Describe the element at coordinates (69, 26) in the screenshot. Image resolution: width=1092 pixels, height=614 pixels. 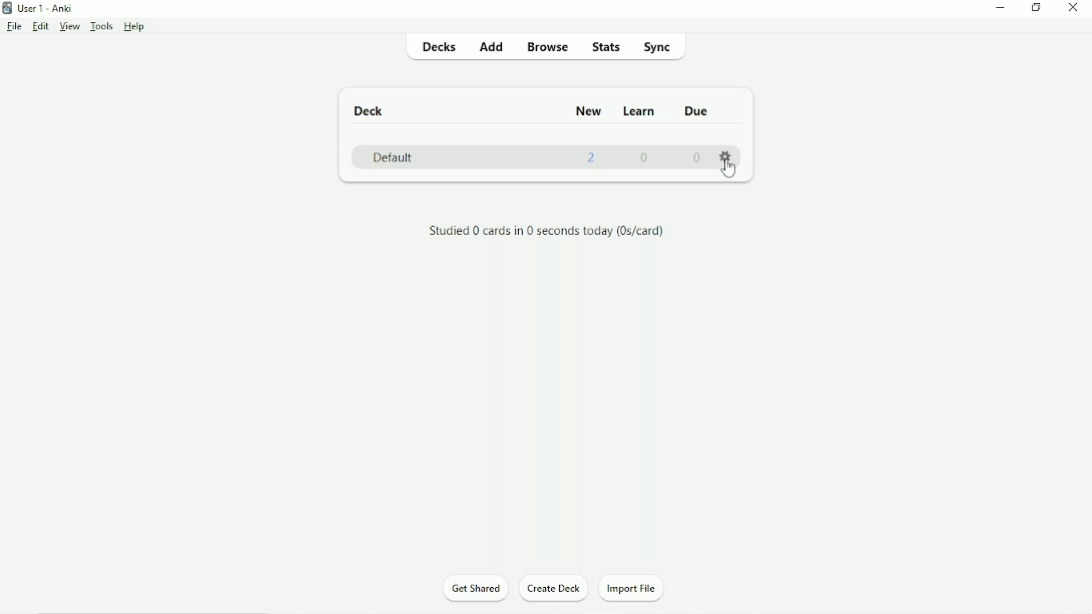
I see `View` at that location.